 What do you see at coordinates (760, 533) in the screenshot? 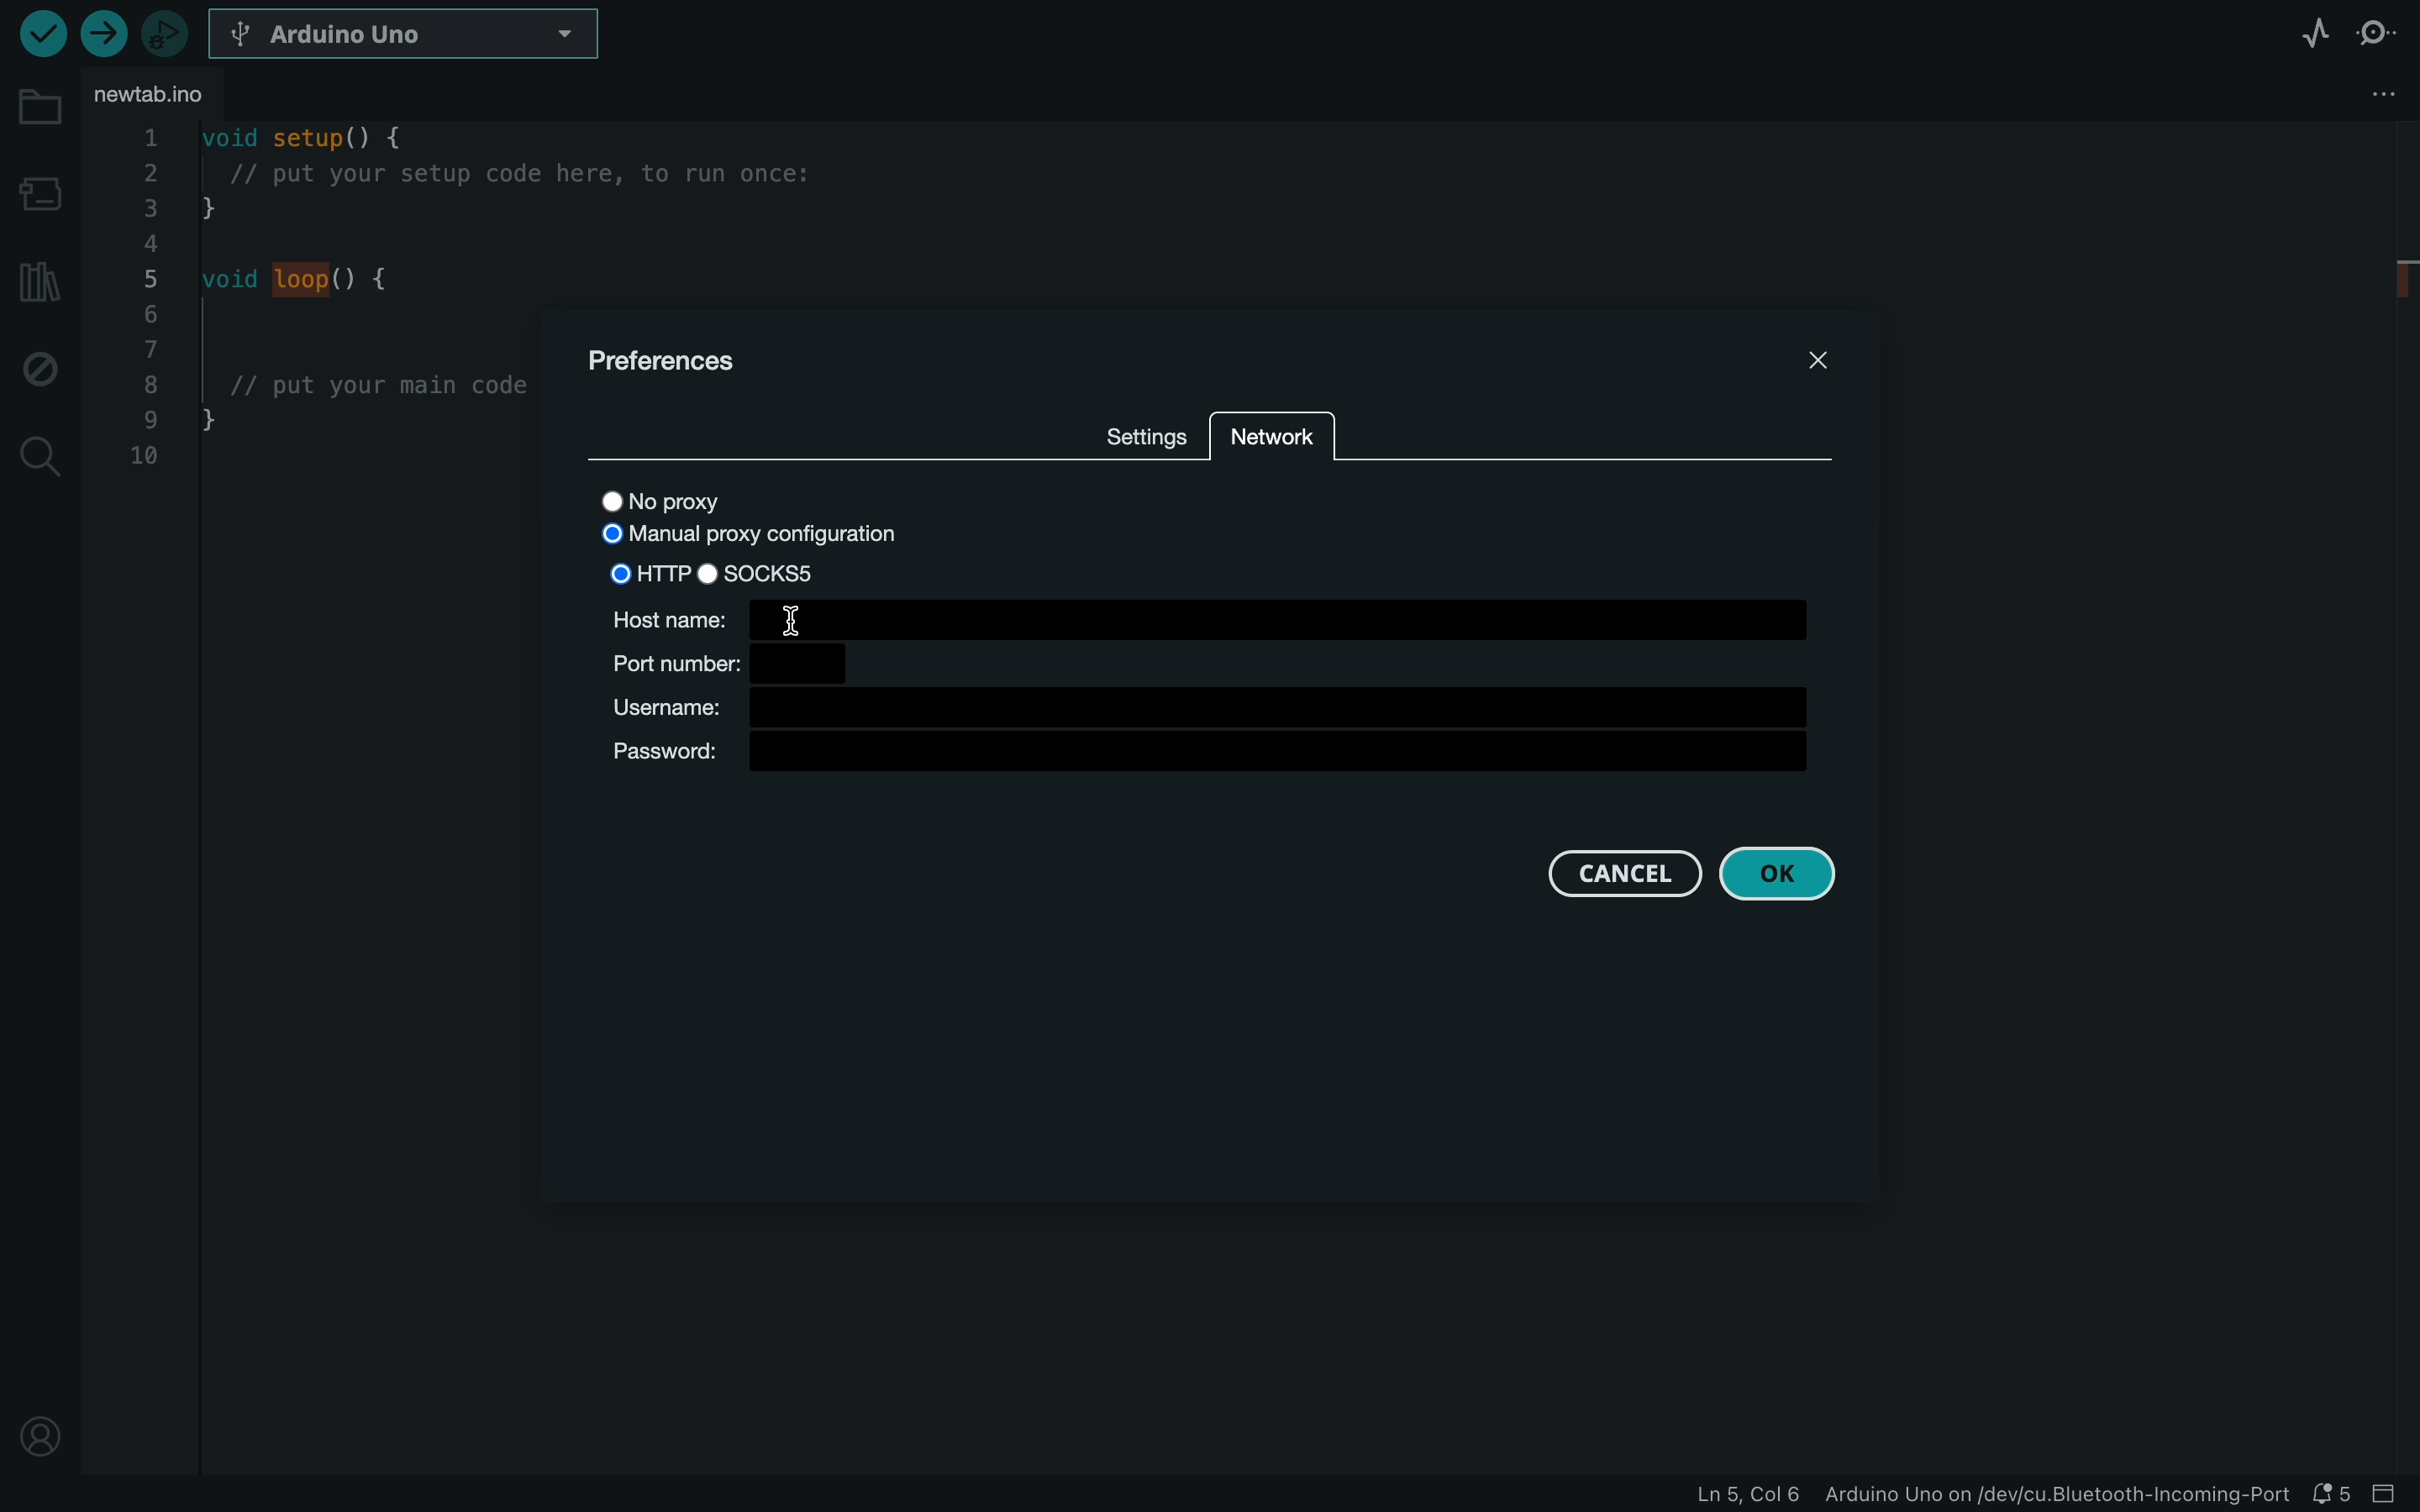
I see `MANUAL PROXY` at bounding box center [760, 533].